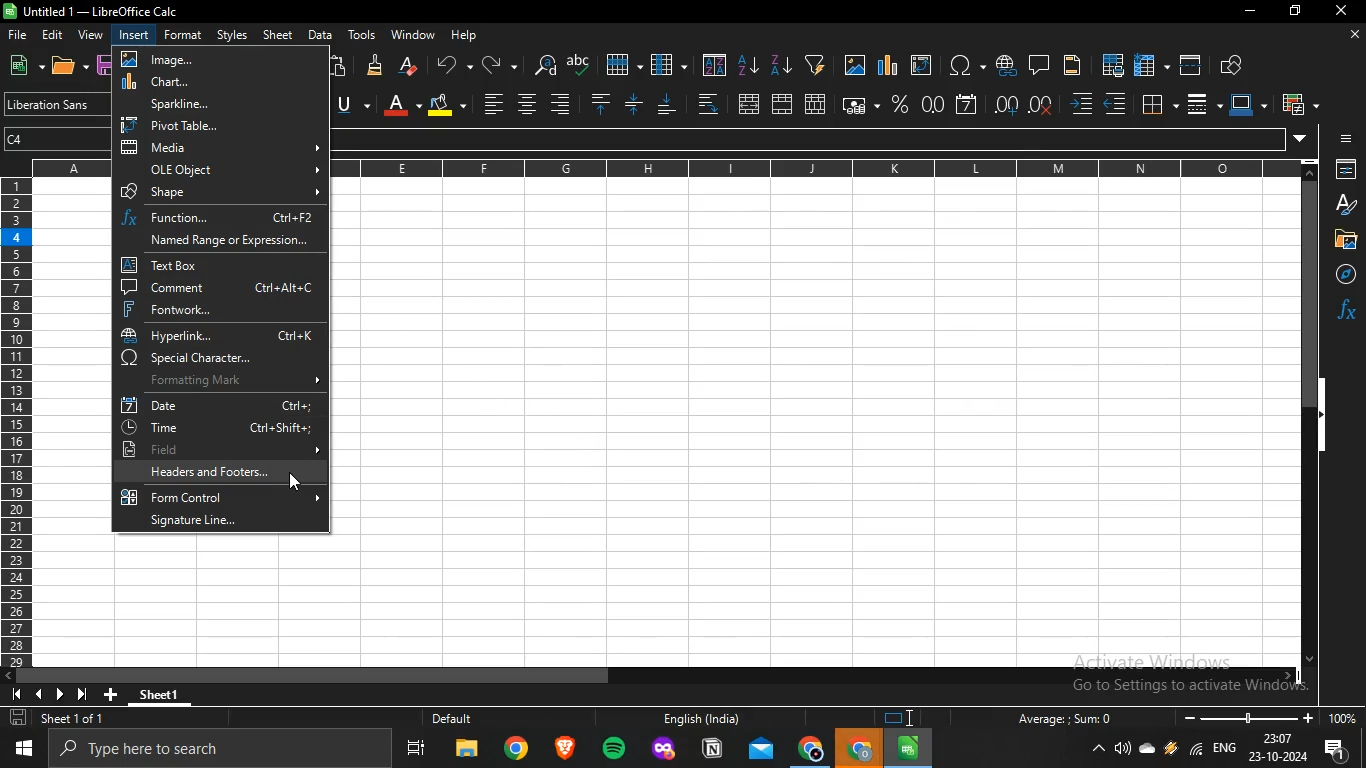 The width and height of the screenshot is (1366, 768). What do you see at coordinates (1197, 104) in the screenshot?
I see `border style` at bounding box center [1197, 104].